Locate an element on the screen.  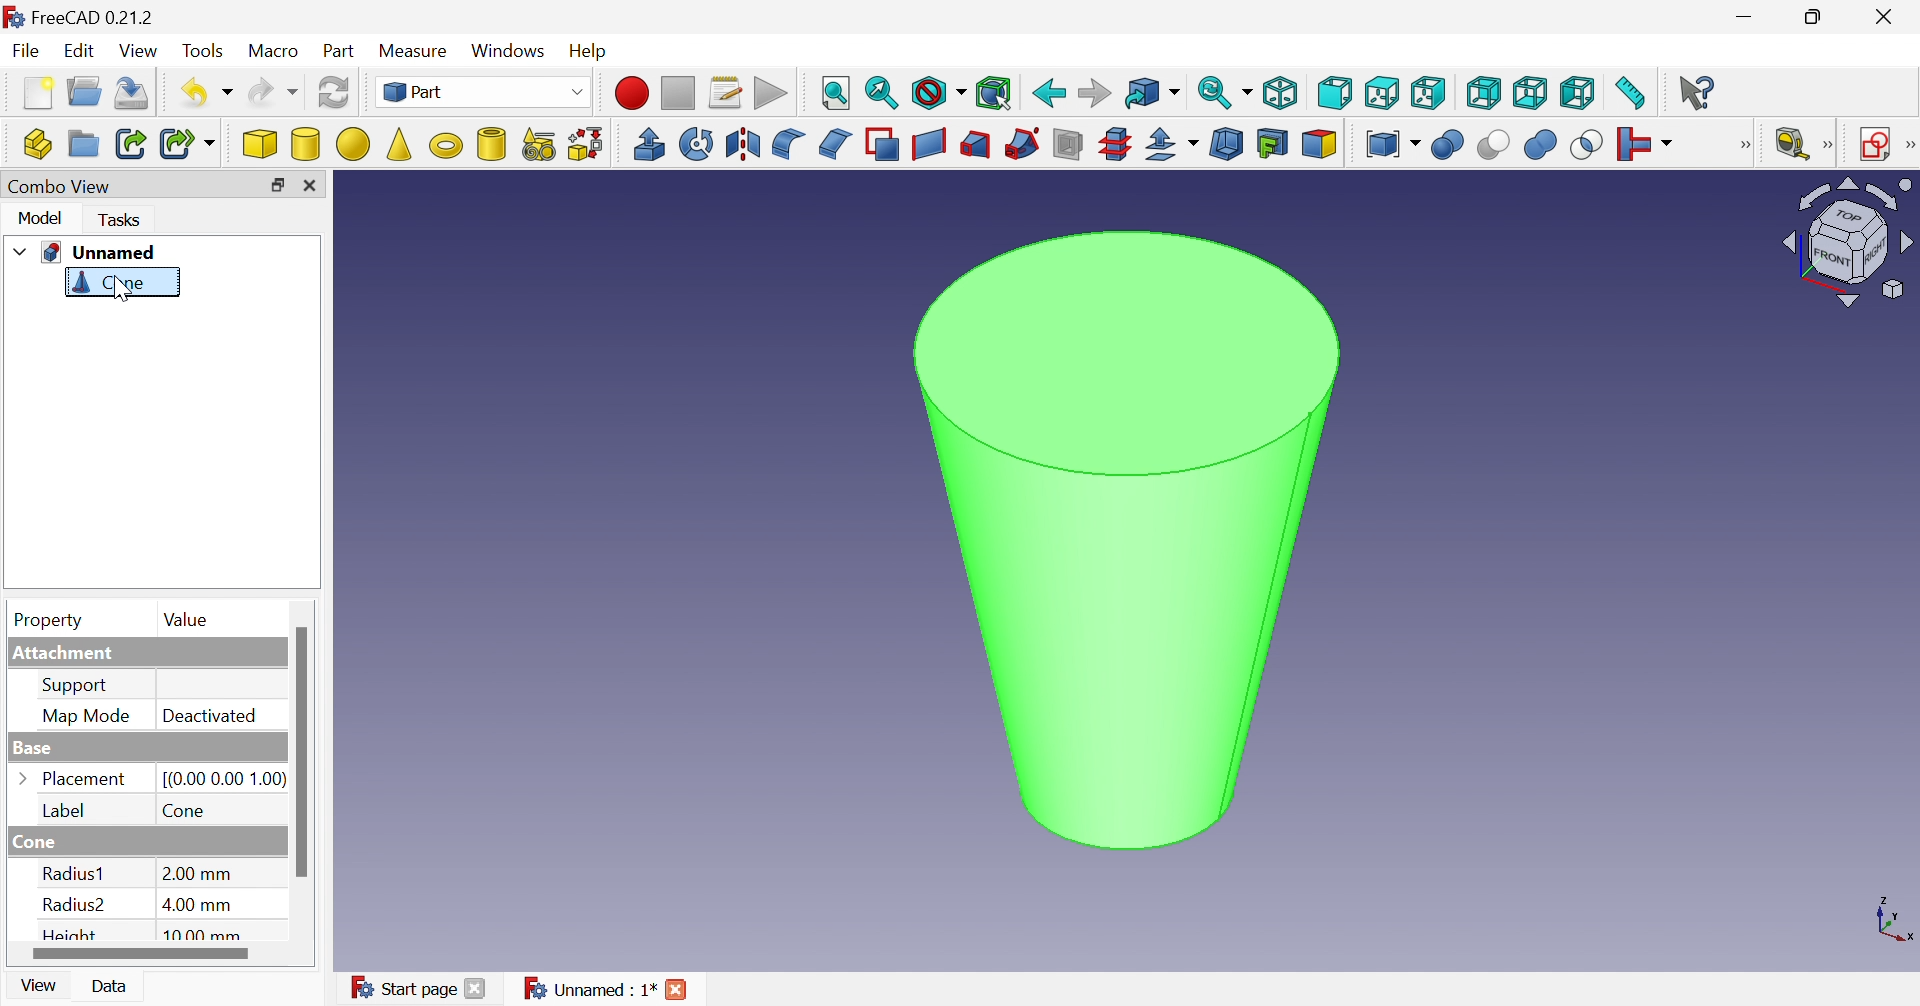
Close is located at coordinates (313, 186).